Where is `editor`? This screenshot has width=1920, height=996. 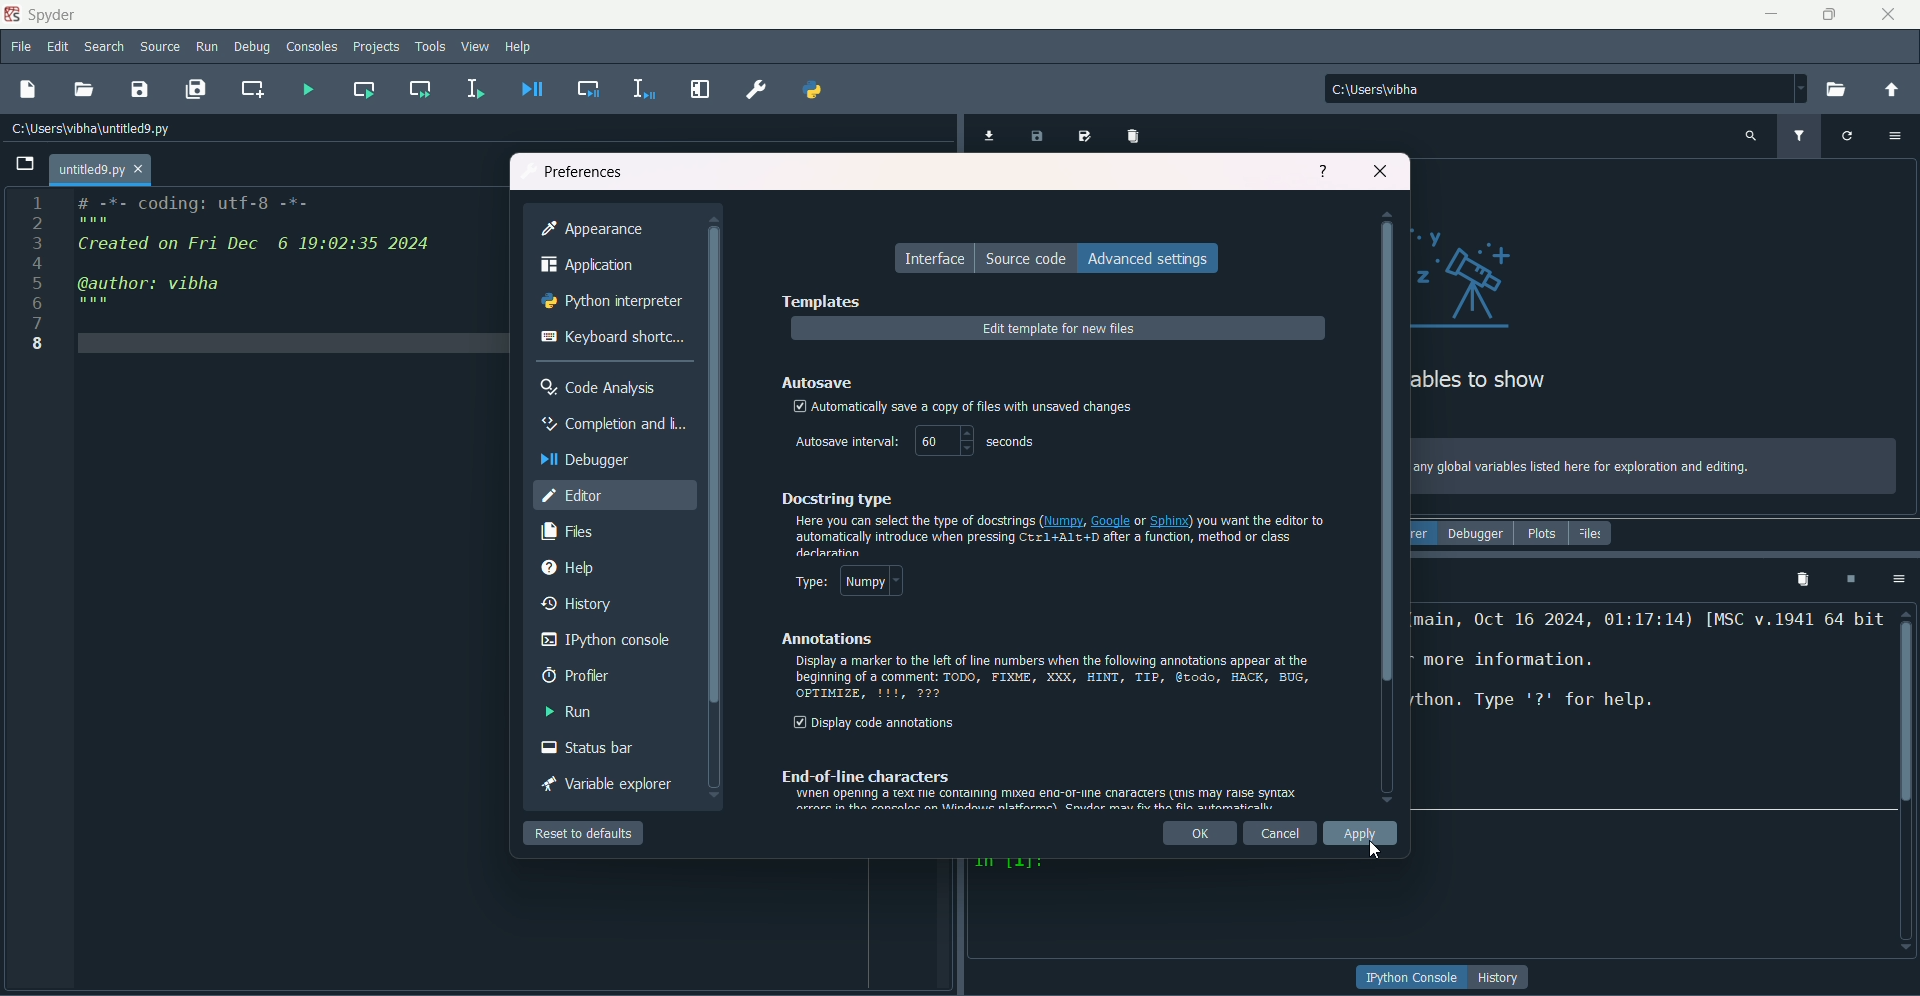 editor is located at coordinates (575, 496).